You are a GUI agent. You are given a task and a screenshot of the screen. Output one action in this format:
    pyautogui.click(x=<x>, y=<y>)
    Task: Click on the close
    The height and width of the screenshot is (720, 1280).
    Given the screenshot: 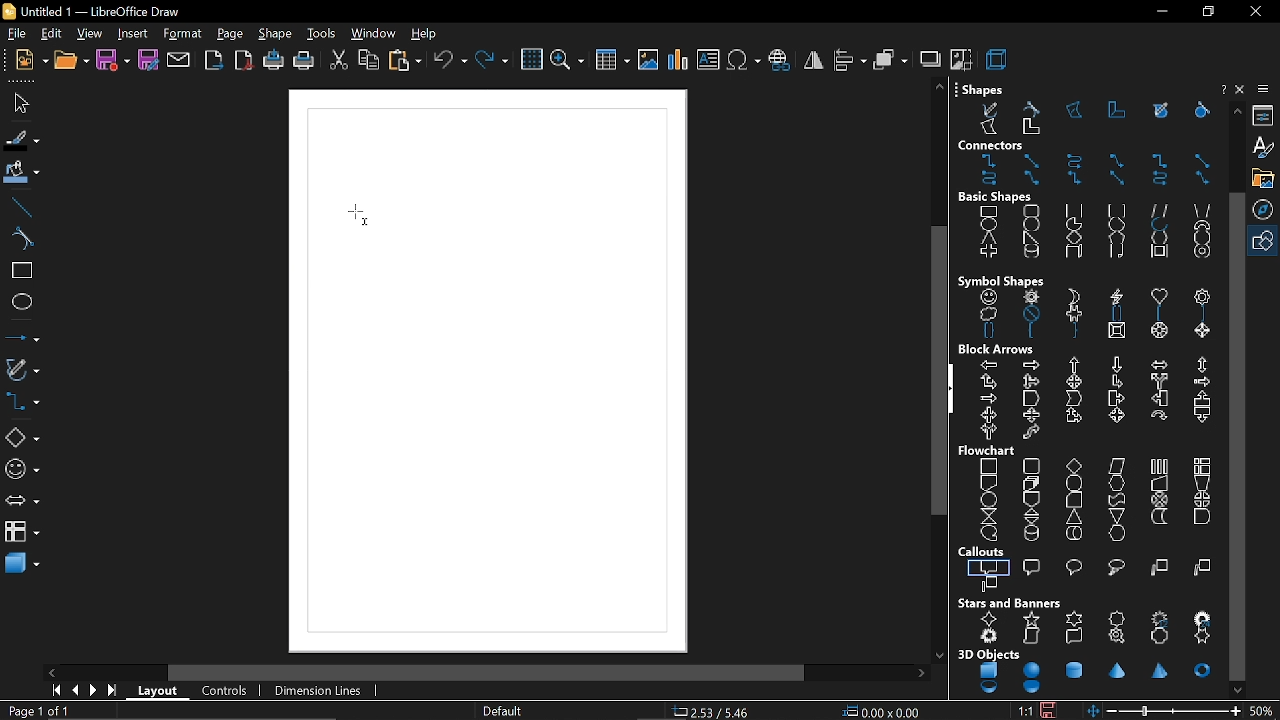 What is the action you would take?
    pyautogui.click(x=1241, y=90)
    